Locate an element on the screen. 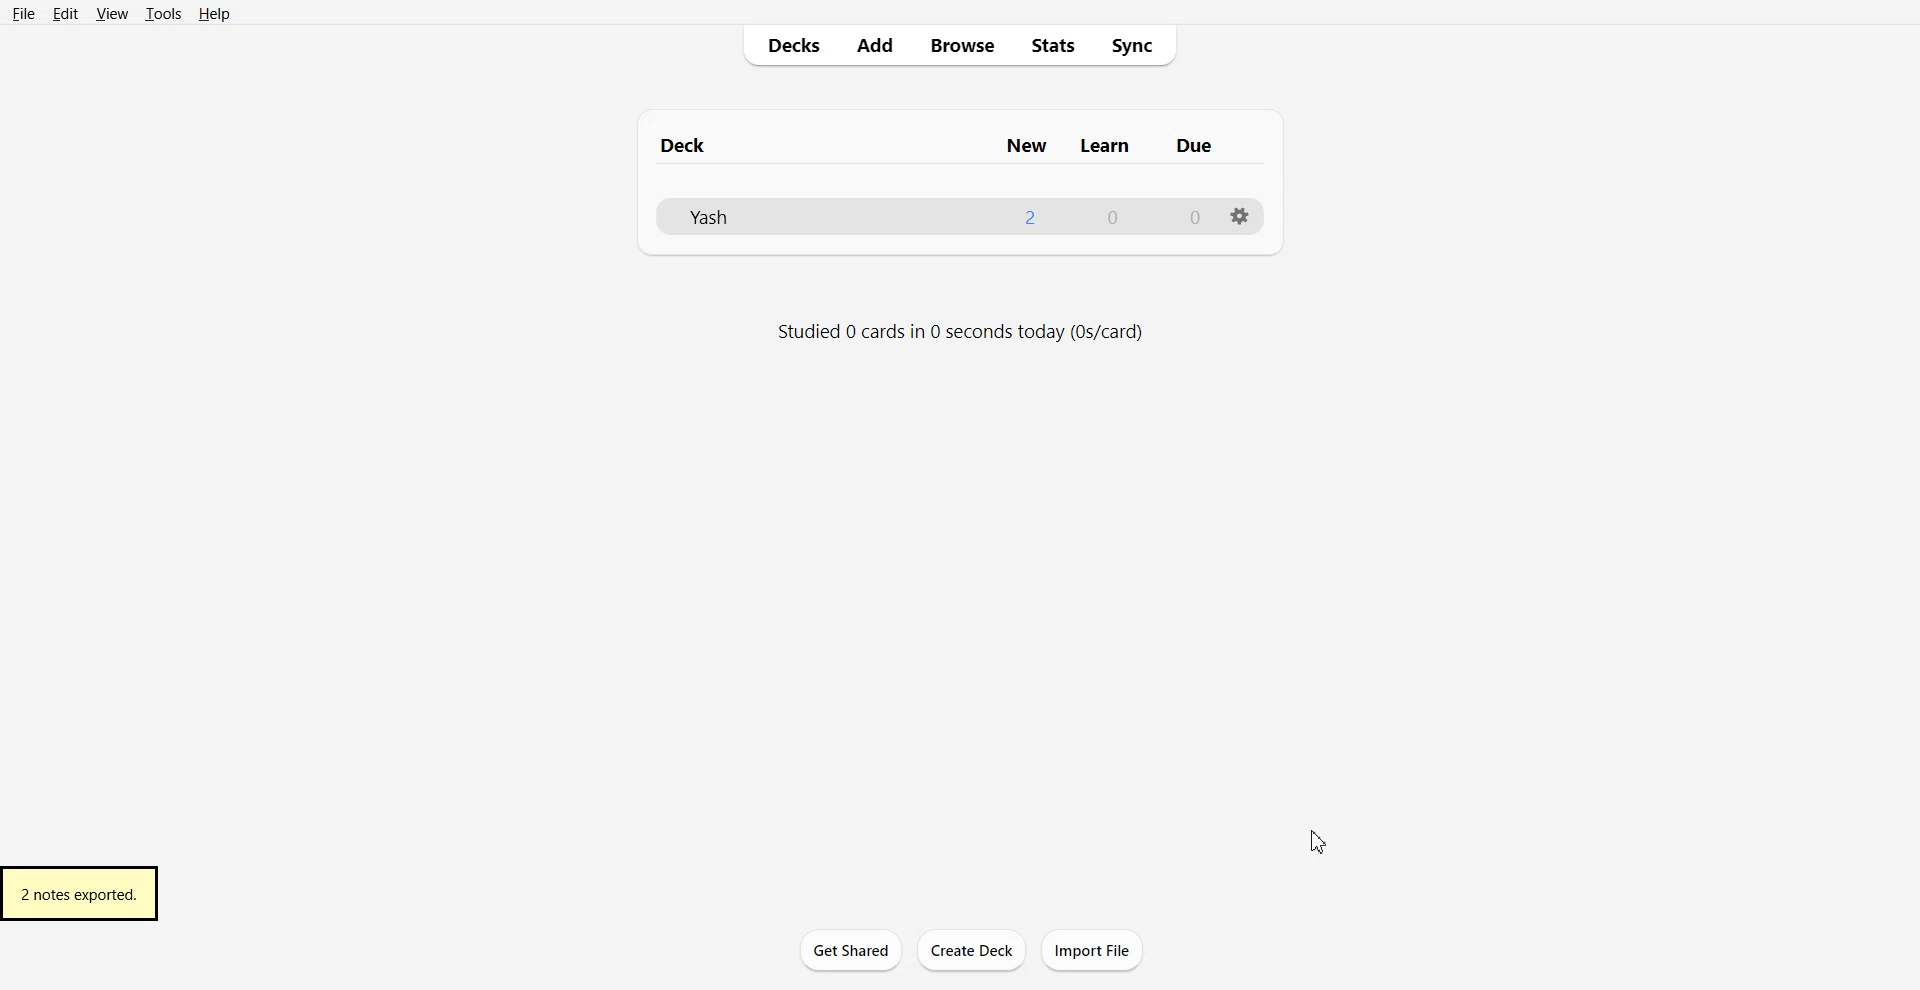 The width and height of the screenshot is (1920, 990). 0 is located at coordinates (1114, 218).